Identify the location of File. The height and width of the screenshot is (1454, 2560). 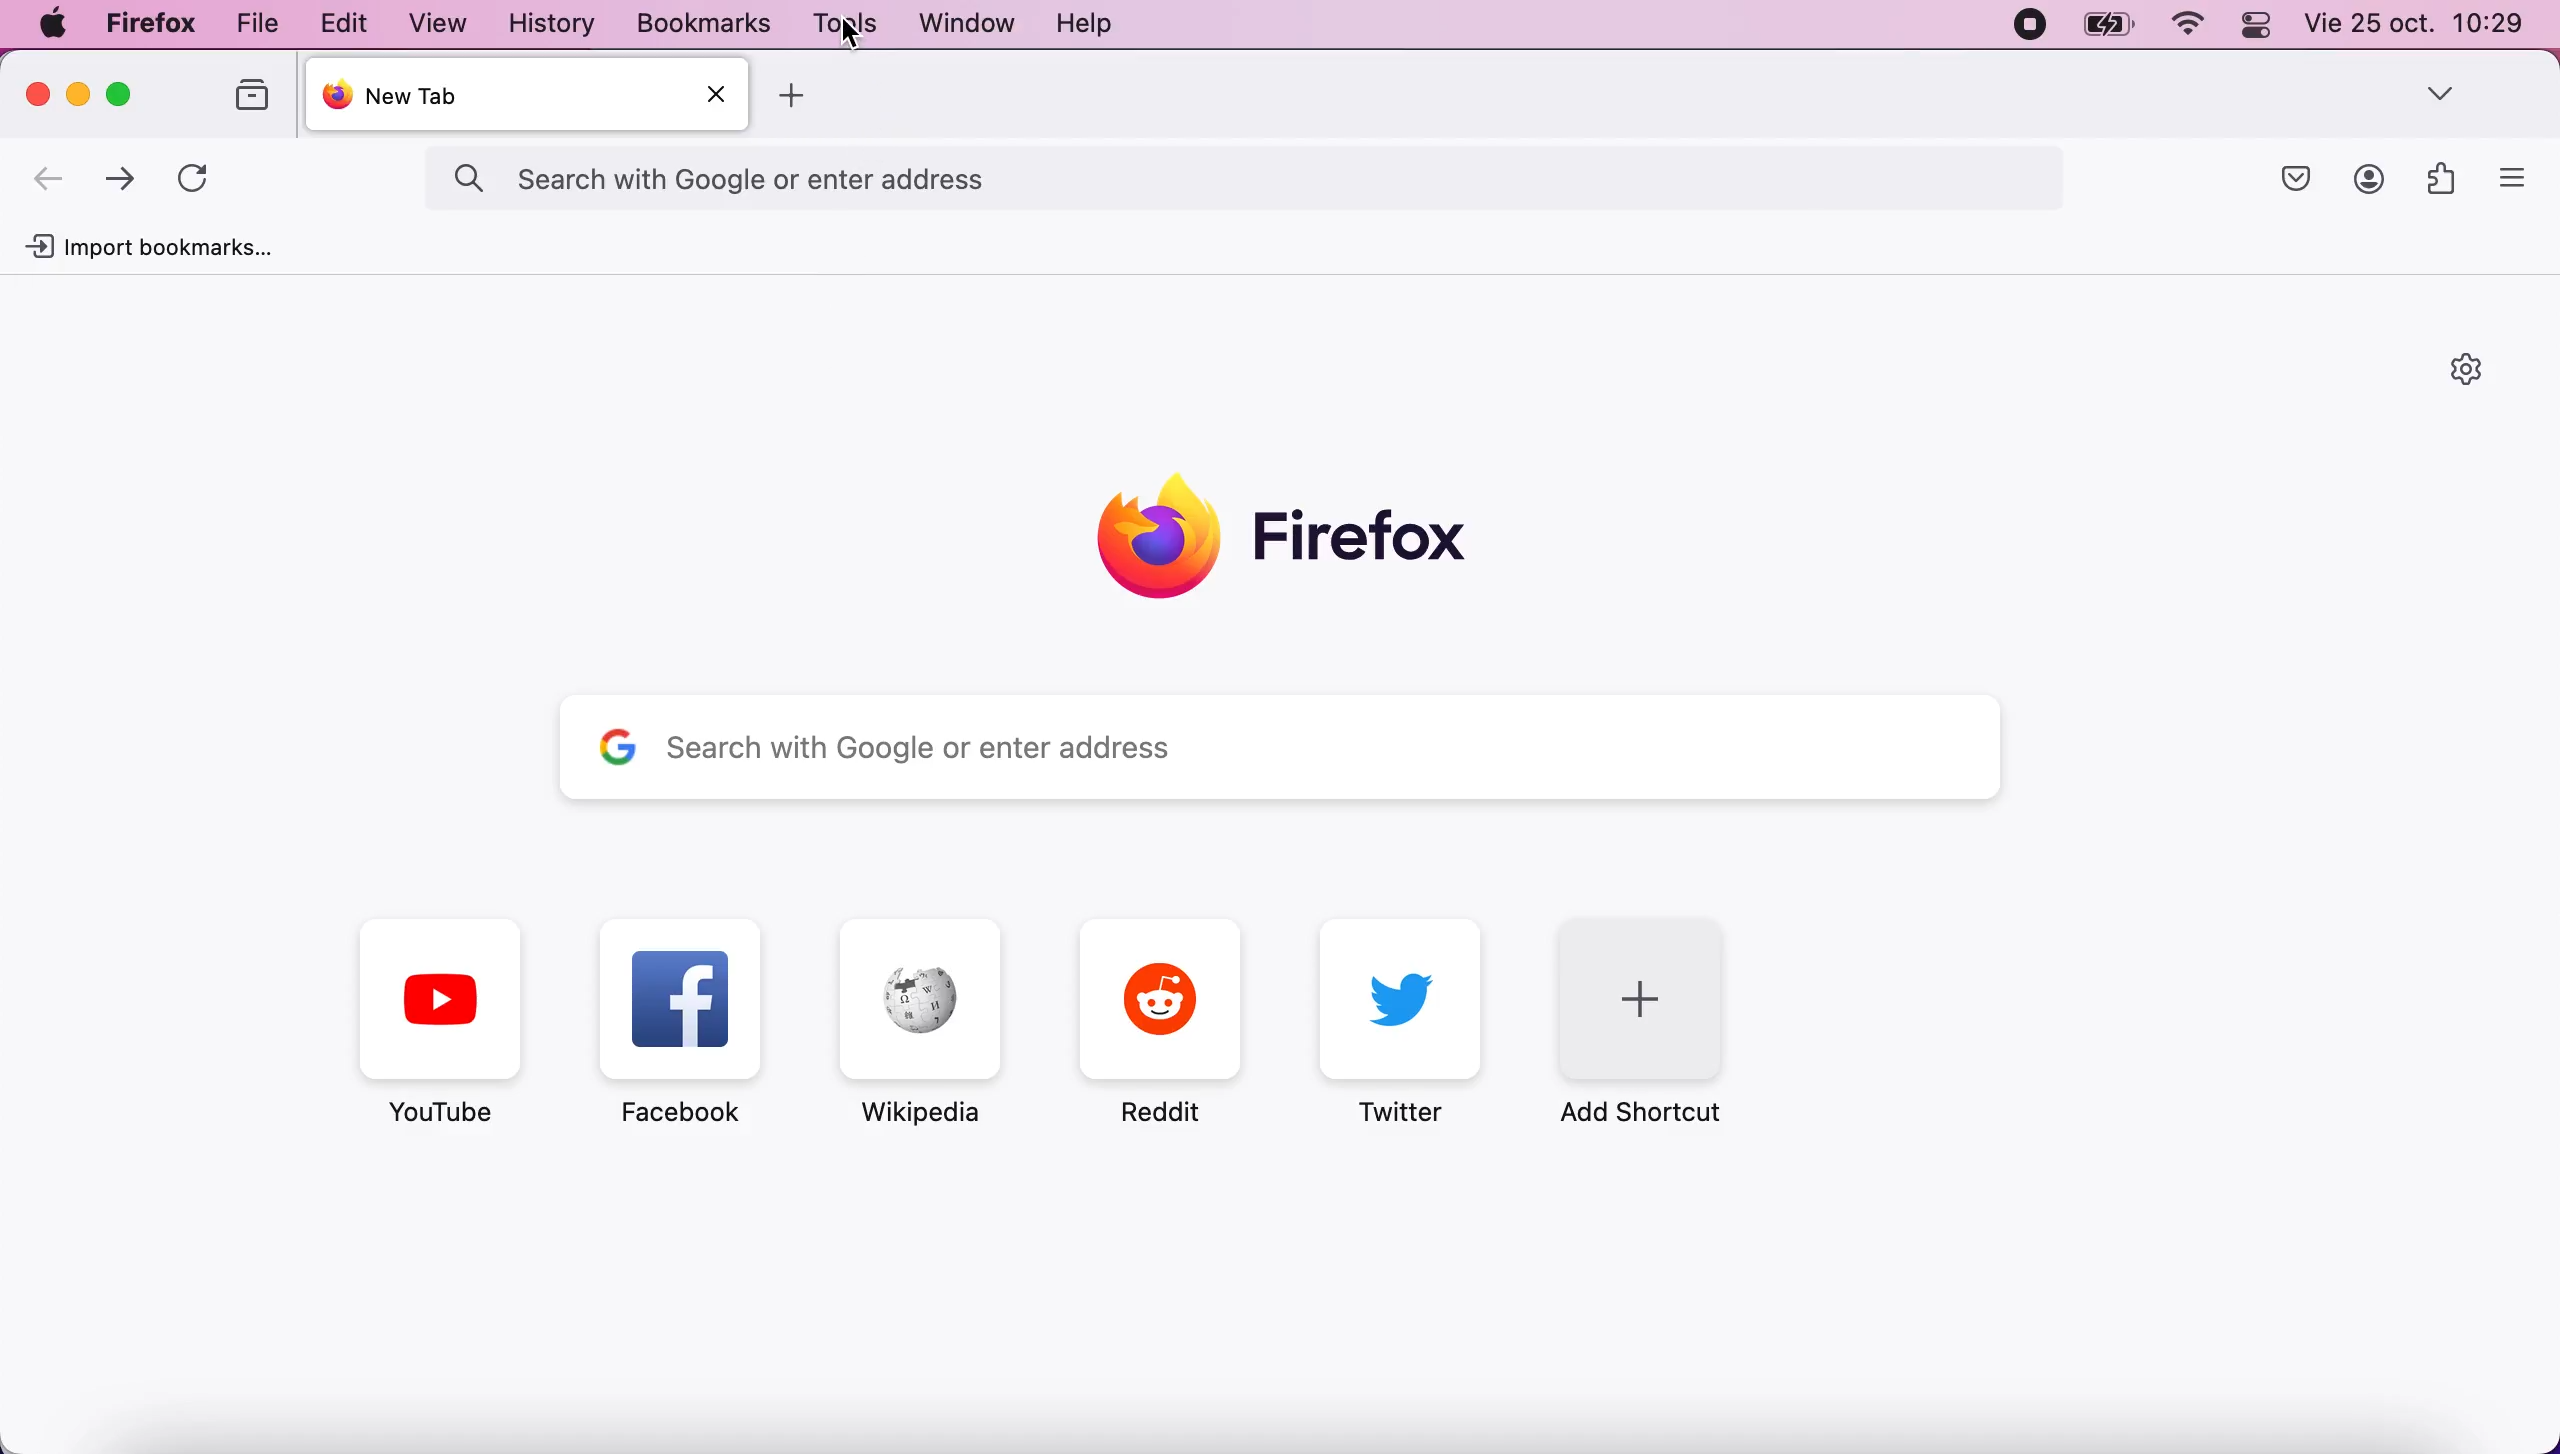
(256, 24).